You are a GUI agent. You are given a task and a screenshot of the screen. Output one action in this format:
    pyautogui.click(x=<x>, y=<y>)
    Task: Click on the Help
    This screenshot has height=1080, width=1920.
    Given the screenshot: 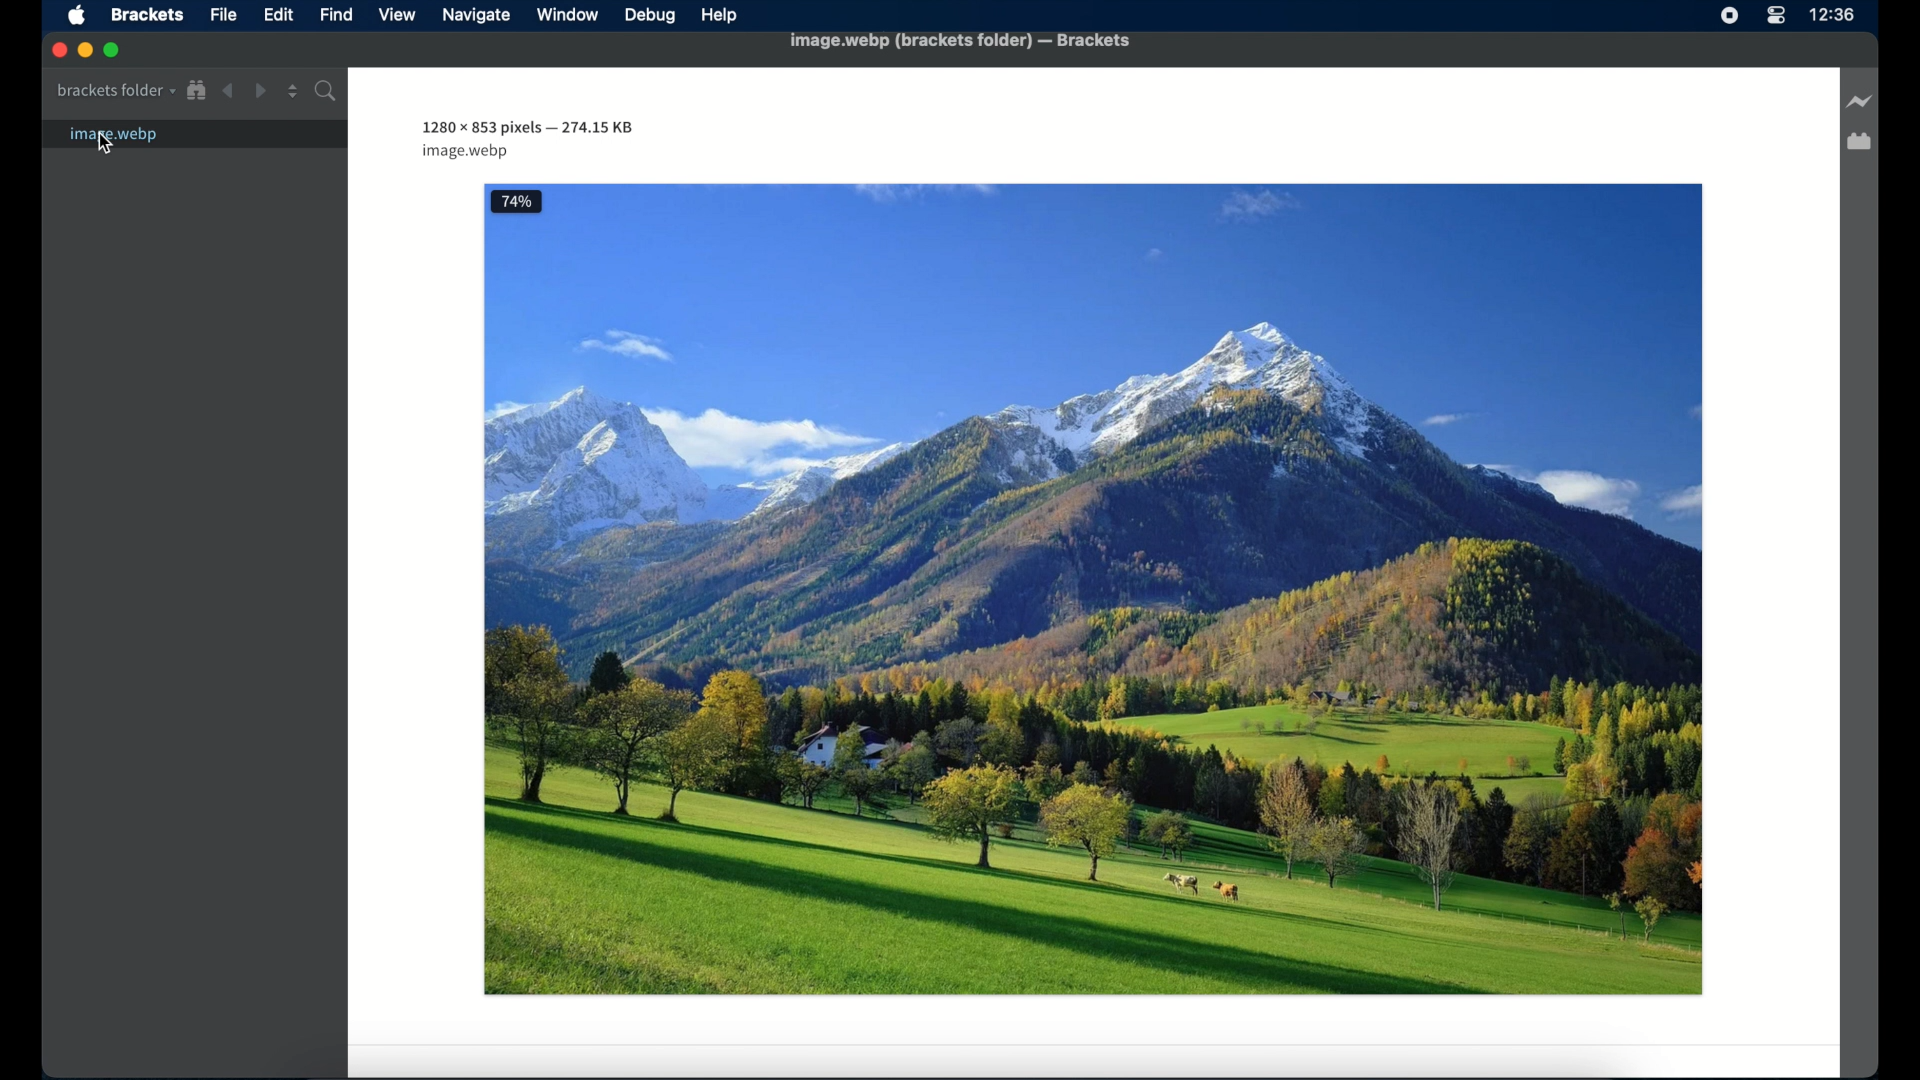 What is the action you would take?
    pyautogui.click(x=723, y=14)
    